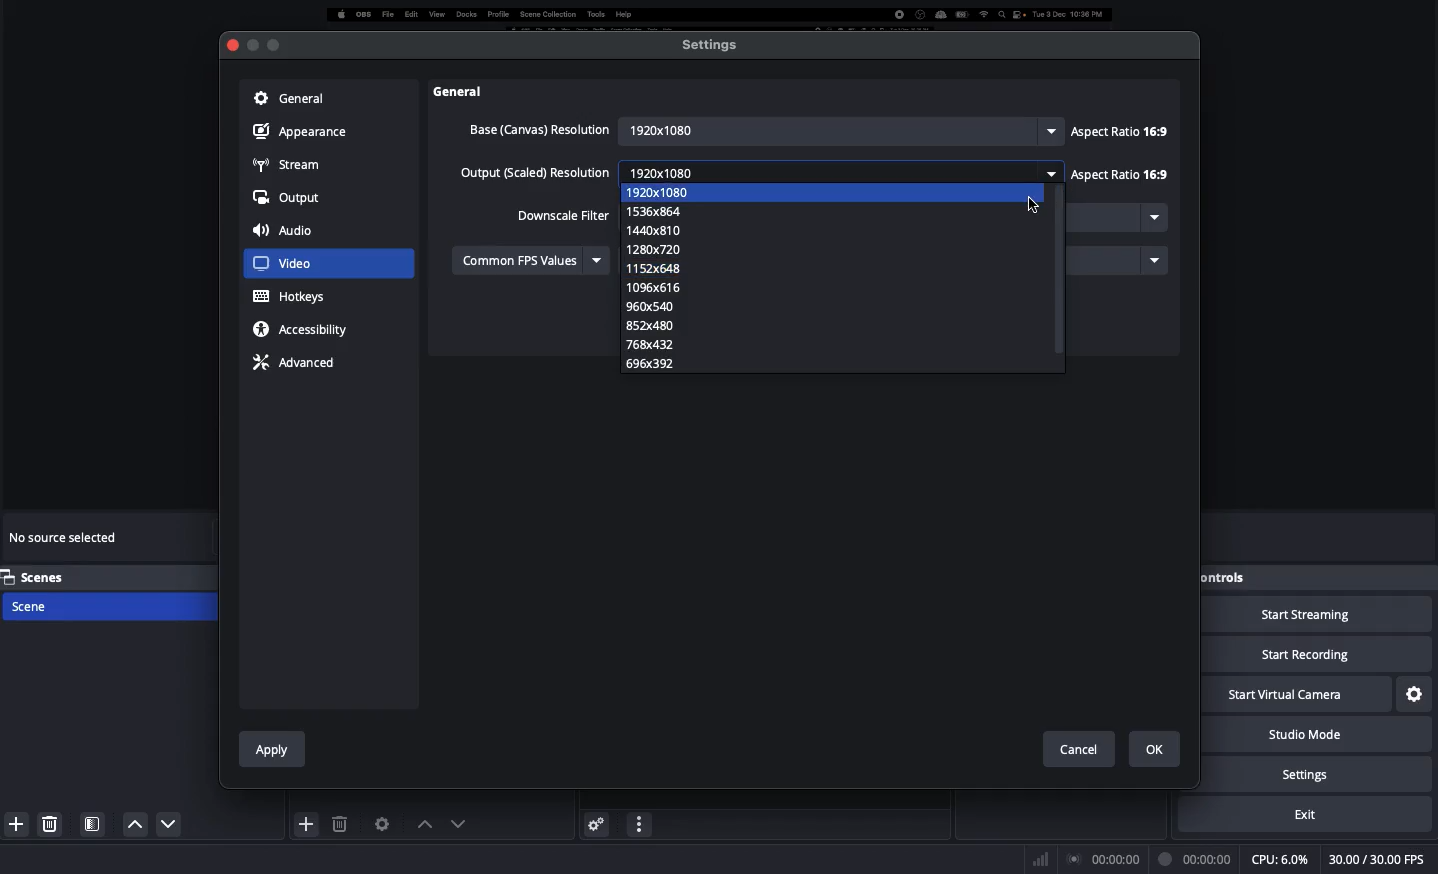 Image resolution: width=1438 pixels, height=874 pixels. Describe the element at coordinates (287, 163) in the screenshot. I see `Stream` at that location.